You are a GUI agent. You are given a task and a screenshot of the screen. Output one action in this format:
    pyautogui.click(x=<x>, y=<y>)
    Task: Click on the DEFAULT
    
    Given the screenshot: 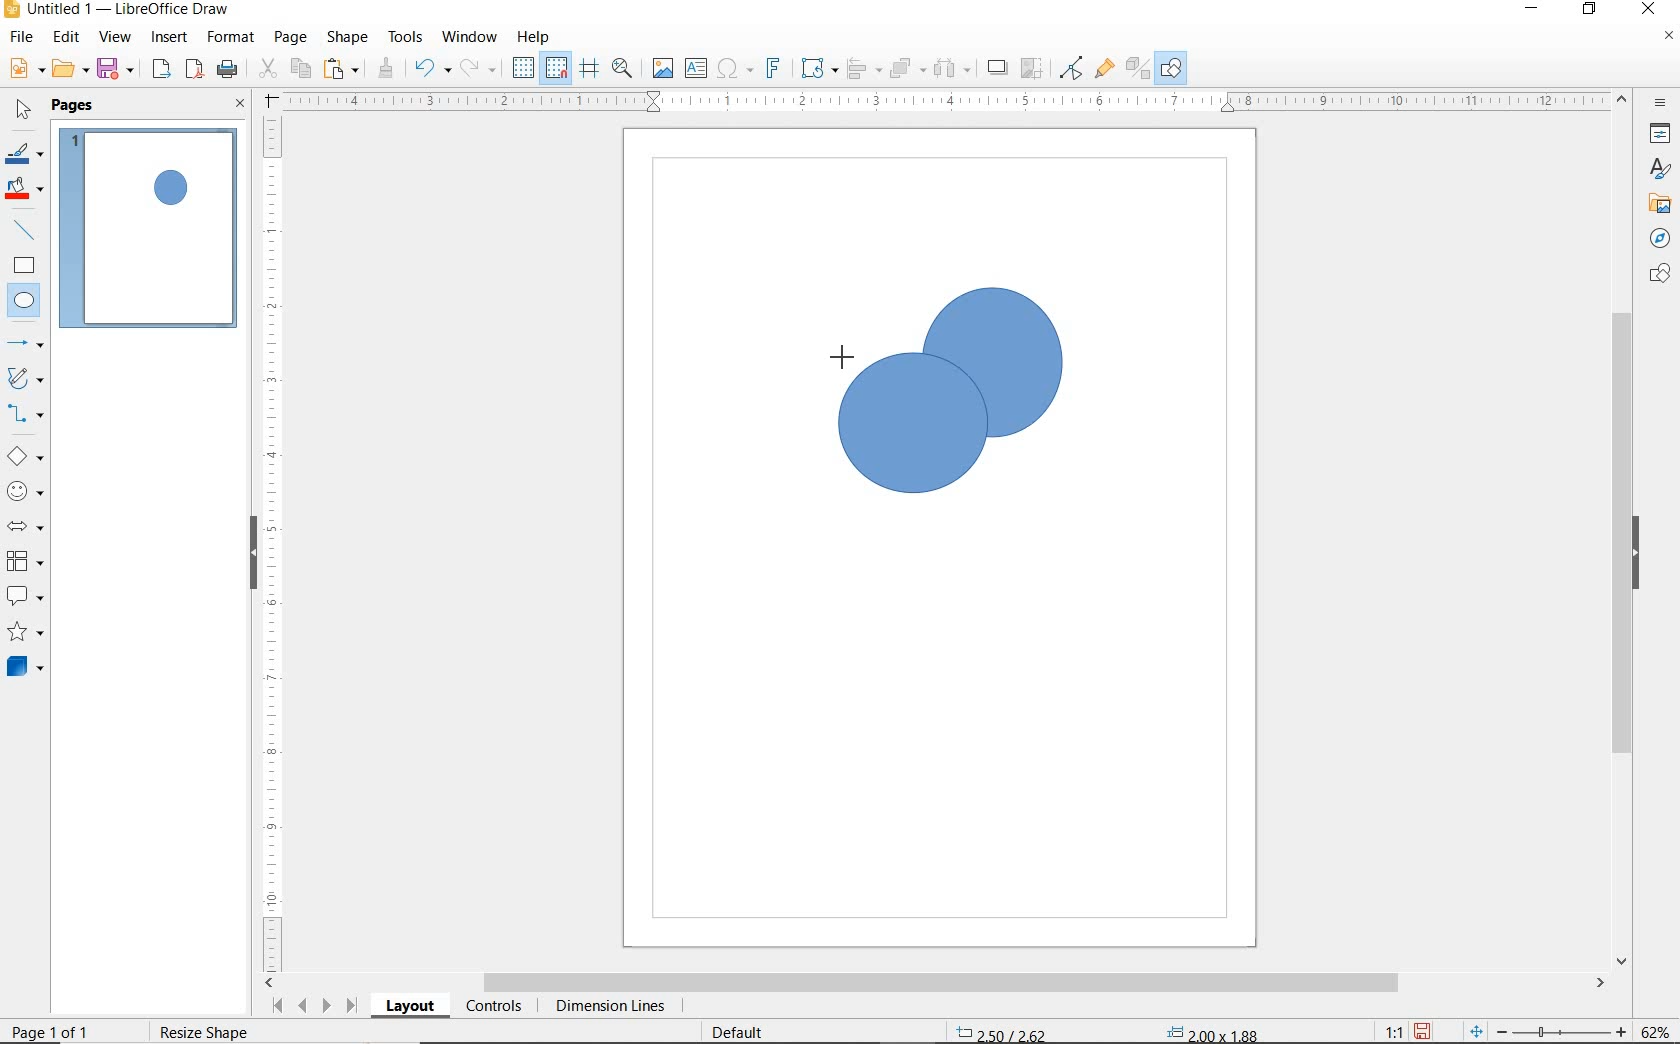 What is the action you would take?
    pyautogui.click(x=744, y=1030)
    